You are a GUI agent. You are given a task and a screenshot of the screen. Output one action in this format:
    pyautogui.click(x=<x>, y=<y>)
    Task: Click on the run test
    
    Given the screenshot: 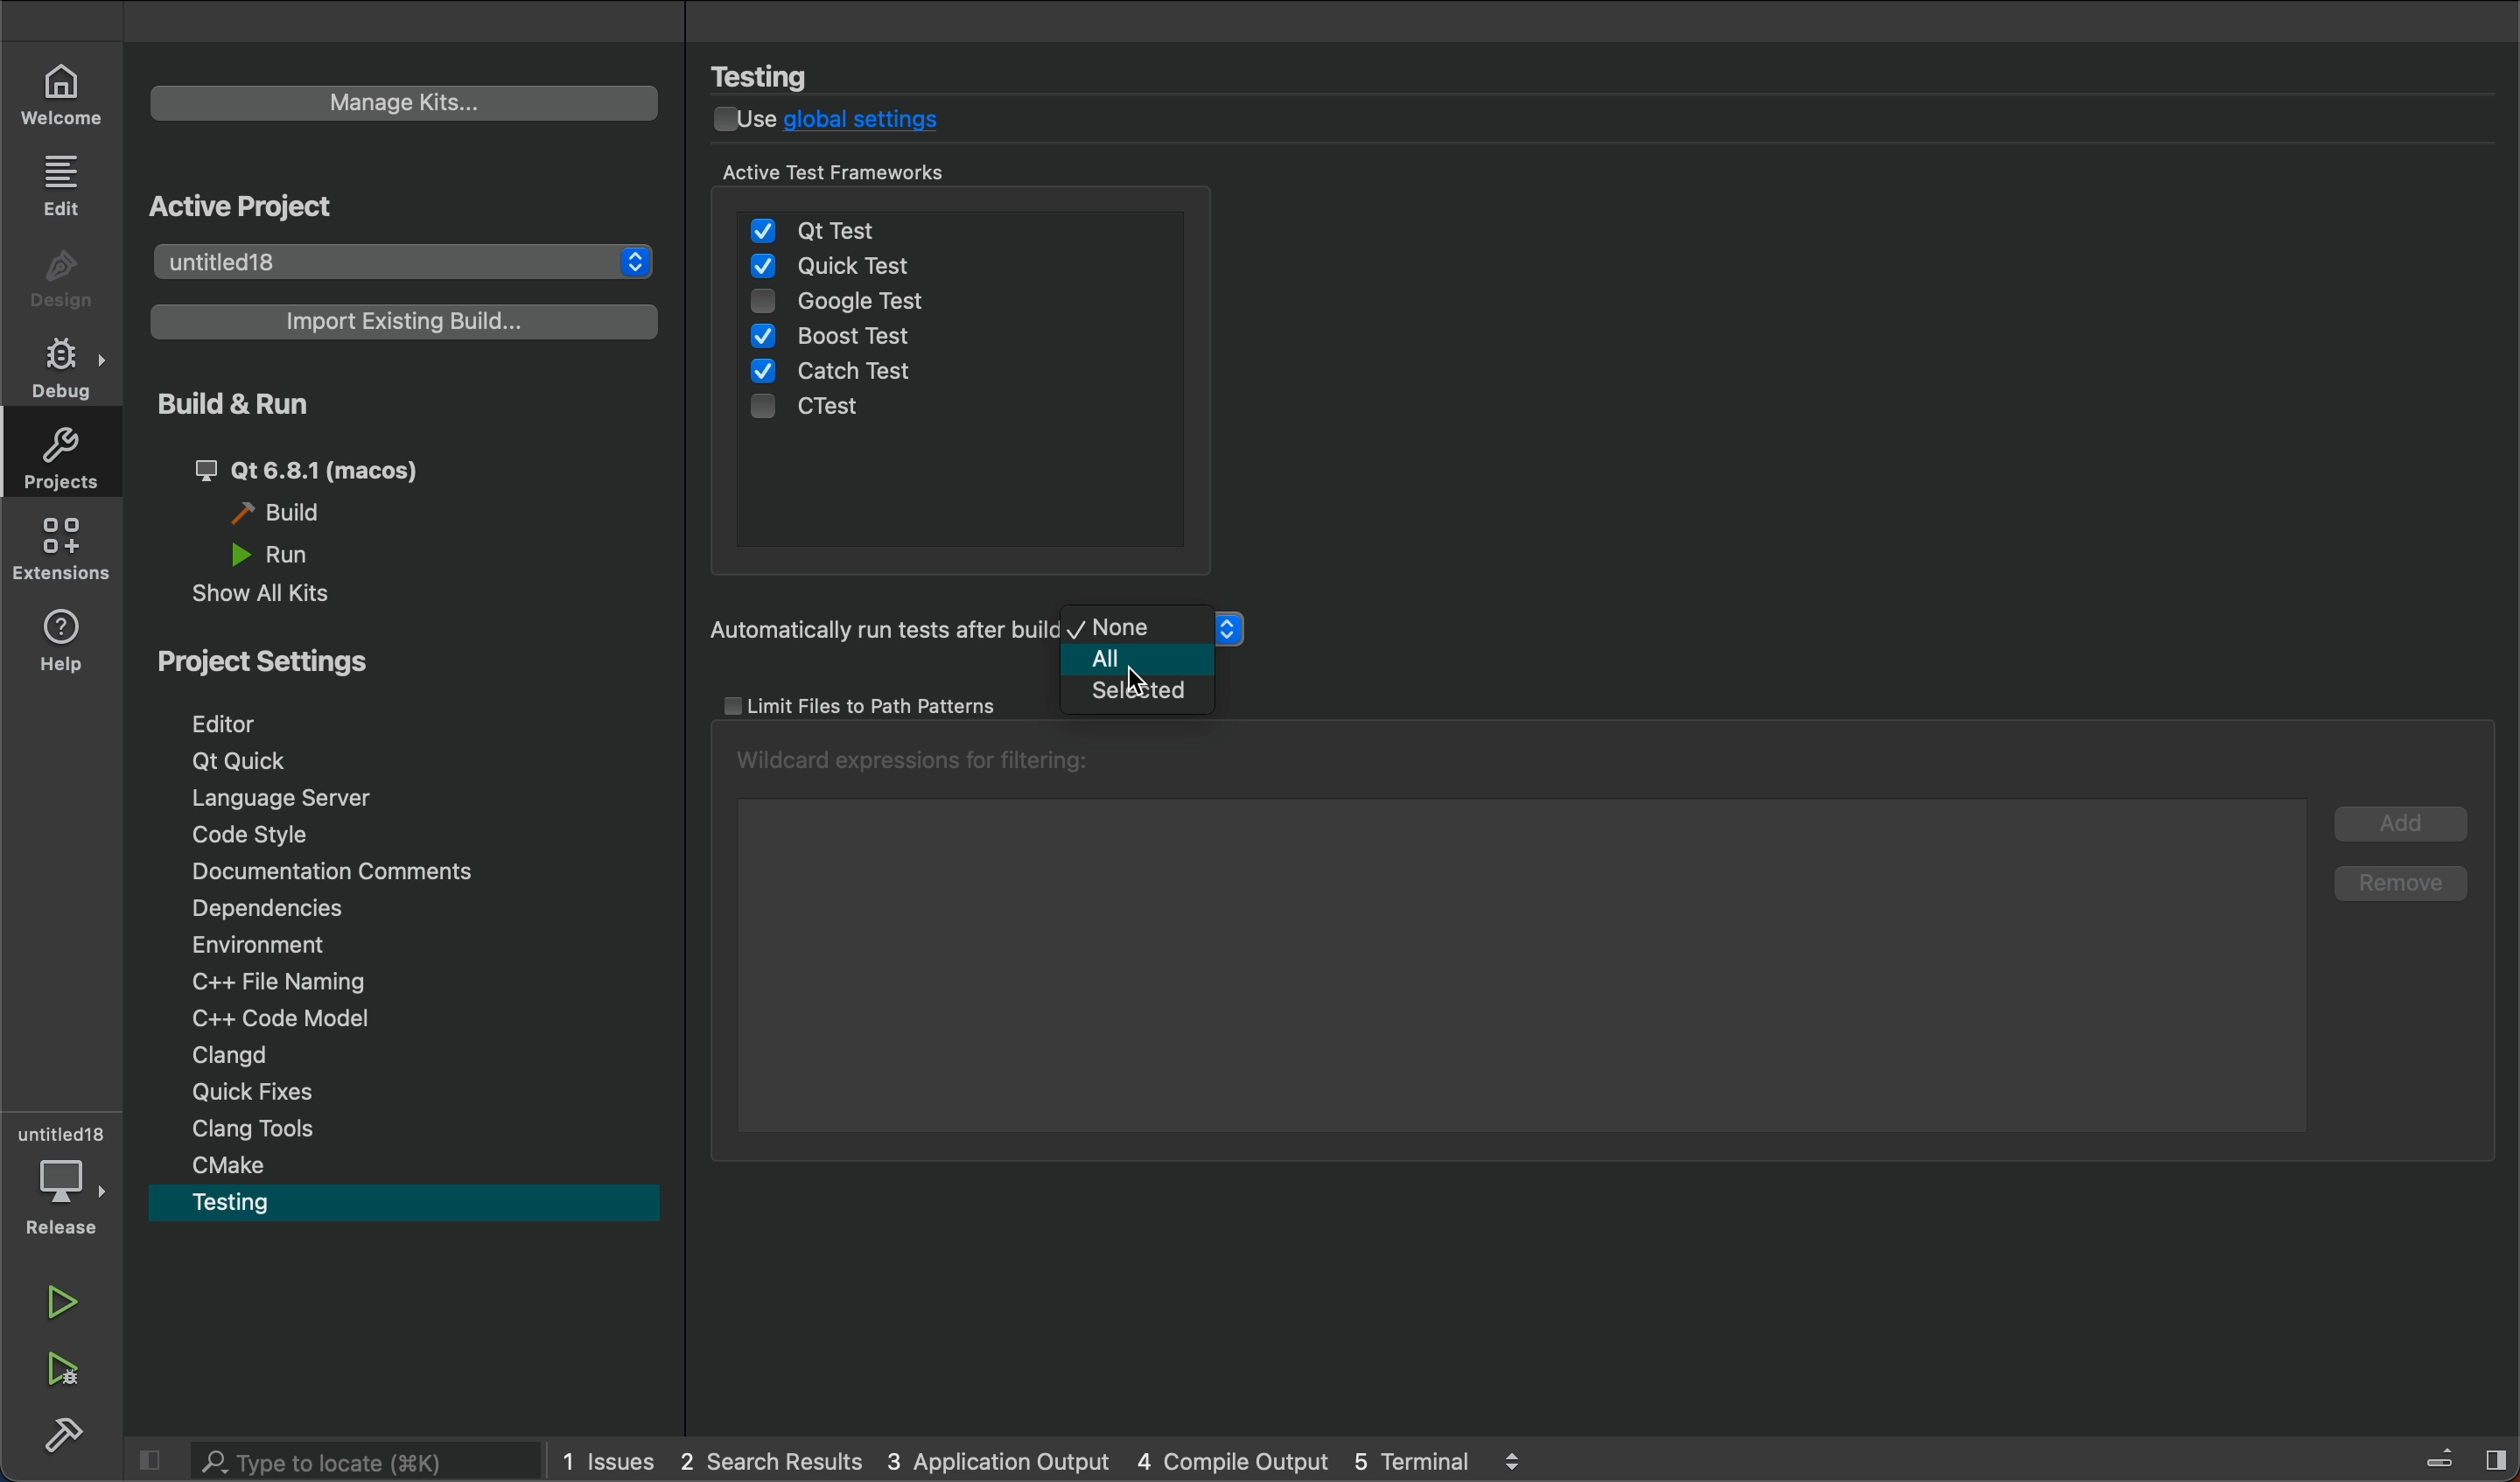 What is the action you would take?
    pyautogui.click(x=868, y=631)
    